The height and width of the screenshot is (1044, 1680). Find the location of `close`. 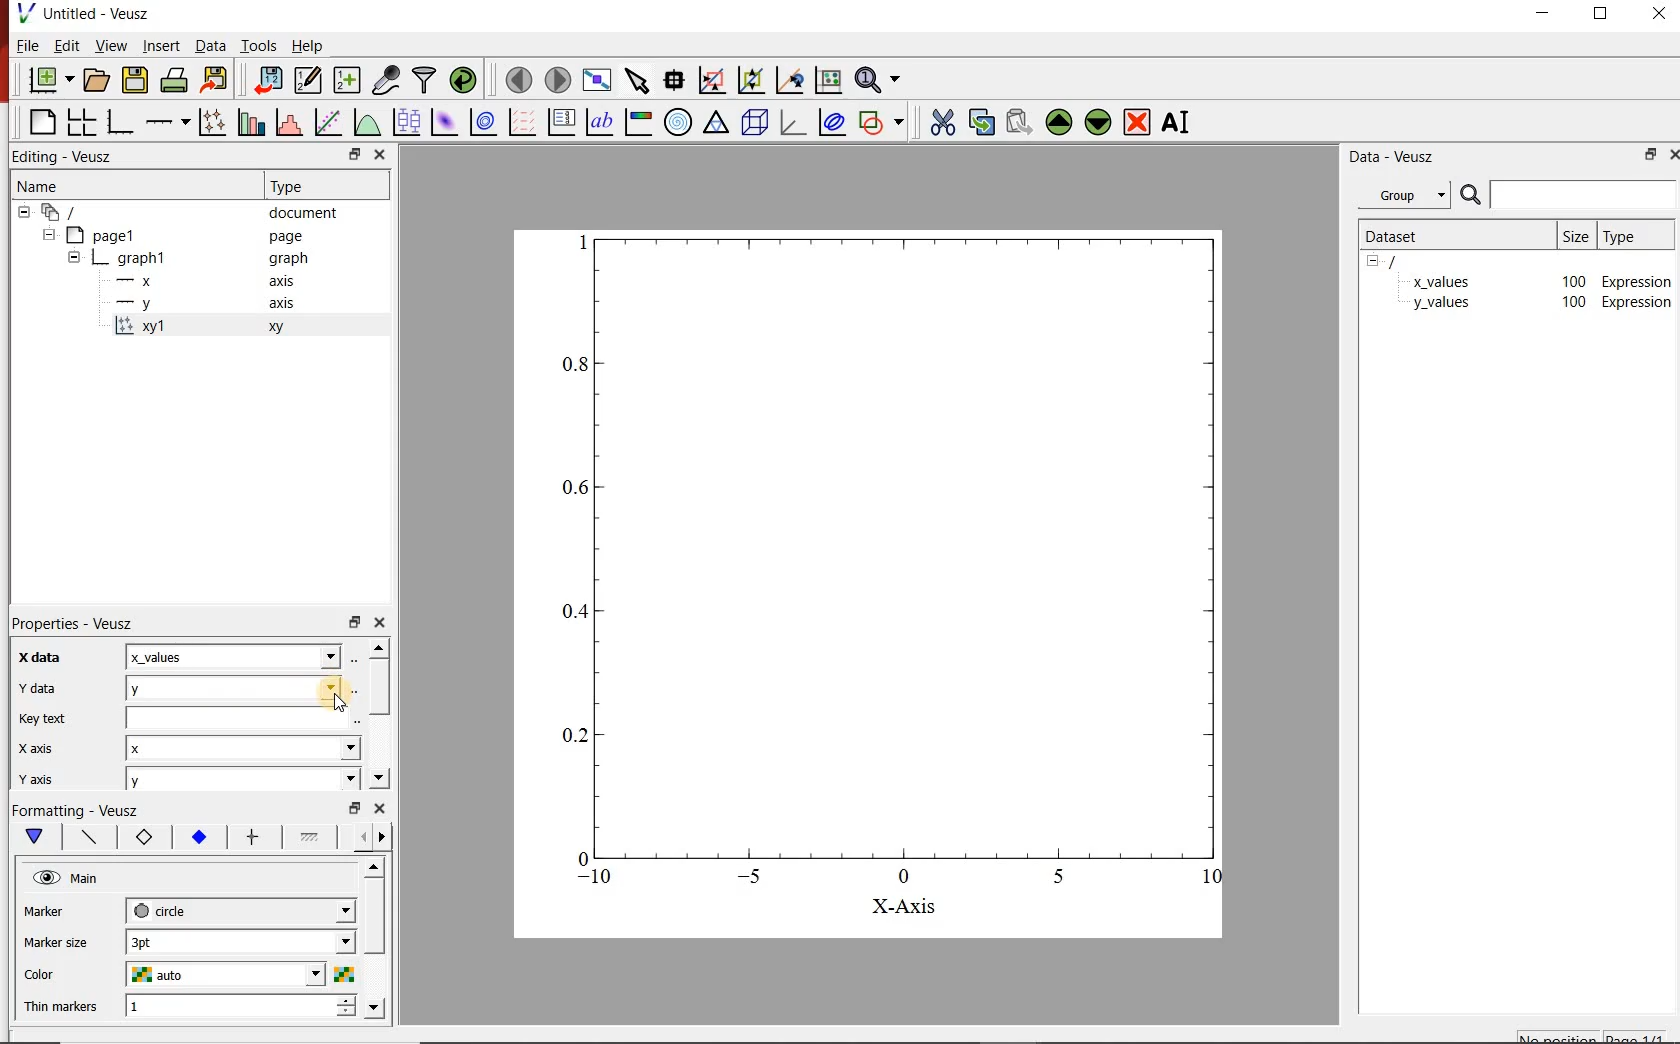

close is located at coordinates (1670, 154).